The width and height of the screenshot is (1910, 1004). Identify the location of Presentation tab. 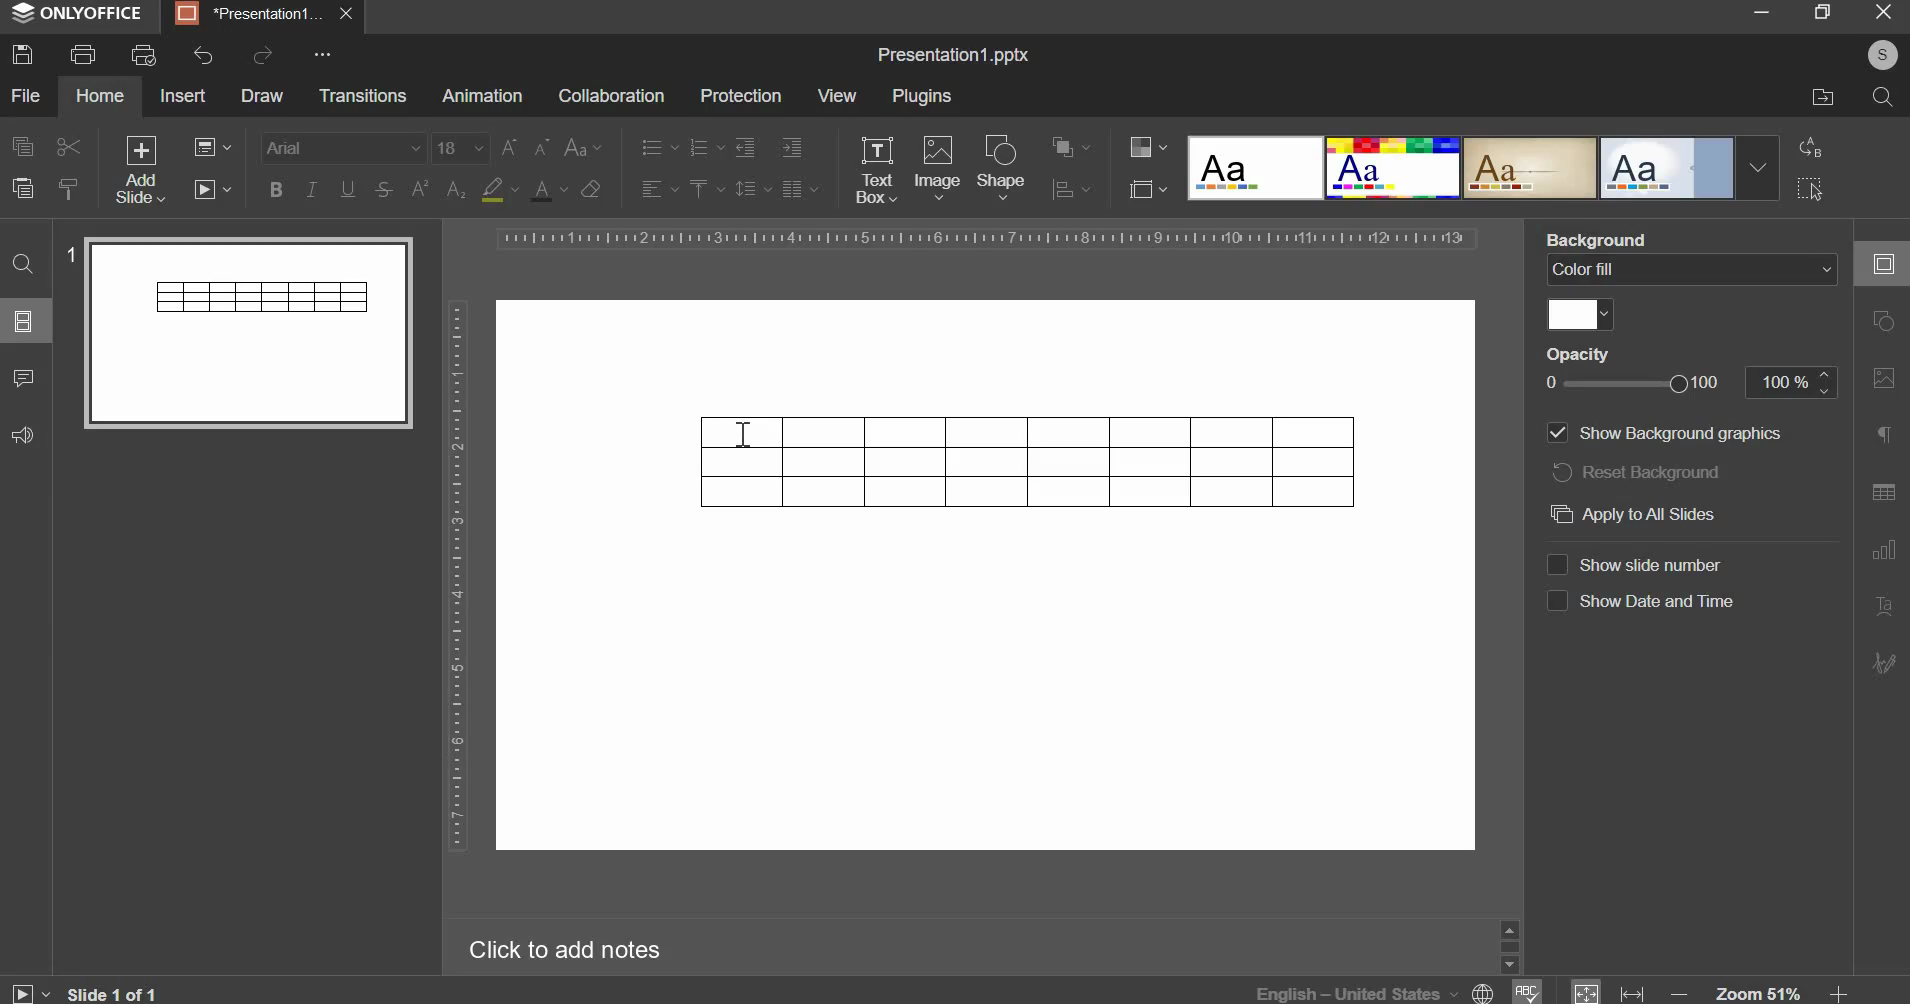
(261, 14).